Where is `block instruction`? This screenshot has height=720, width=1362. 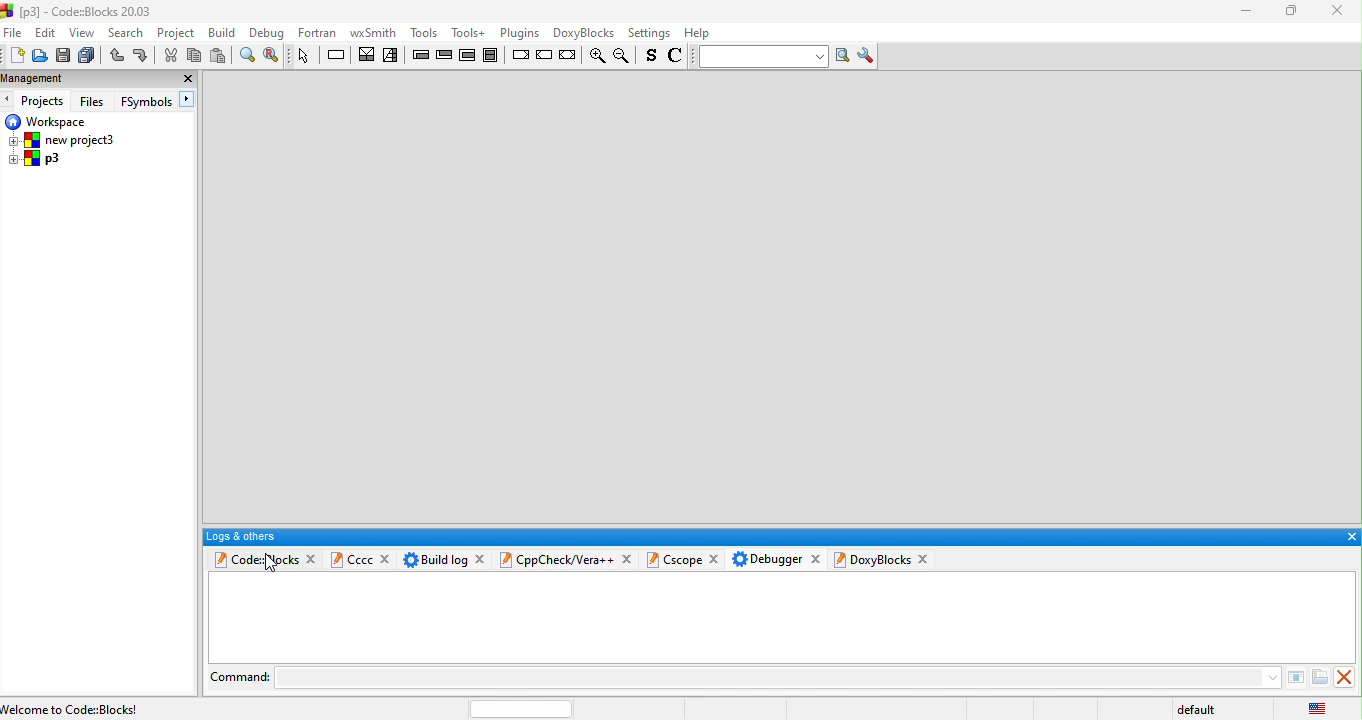 block instruction is located at coordinates (494, 55).